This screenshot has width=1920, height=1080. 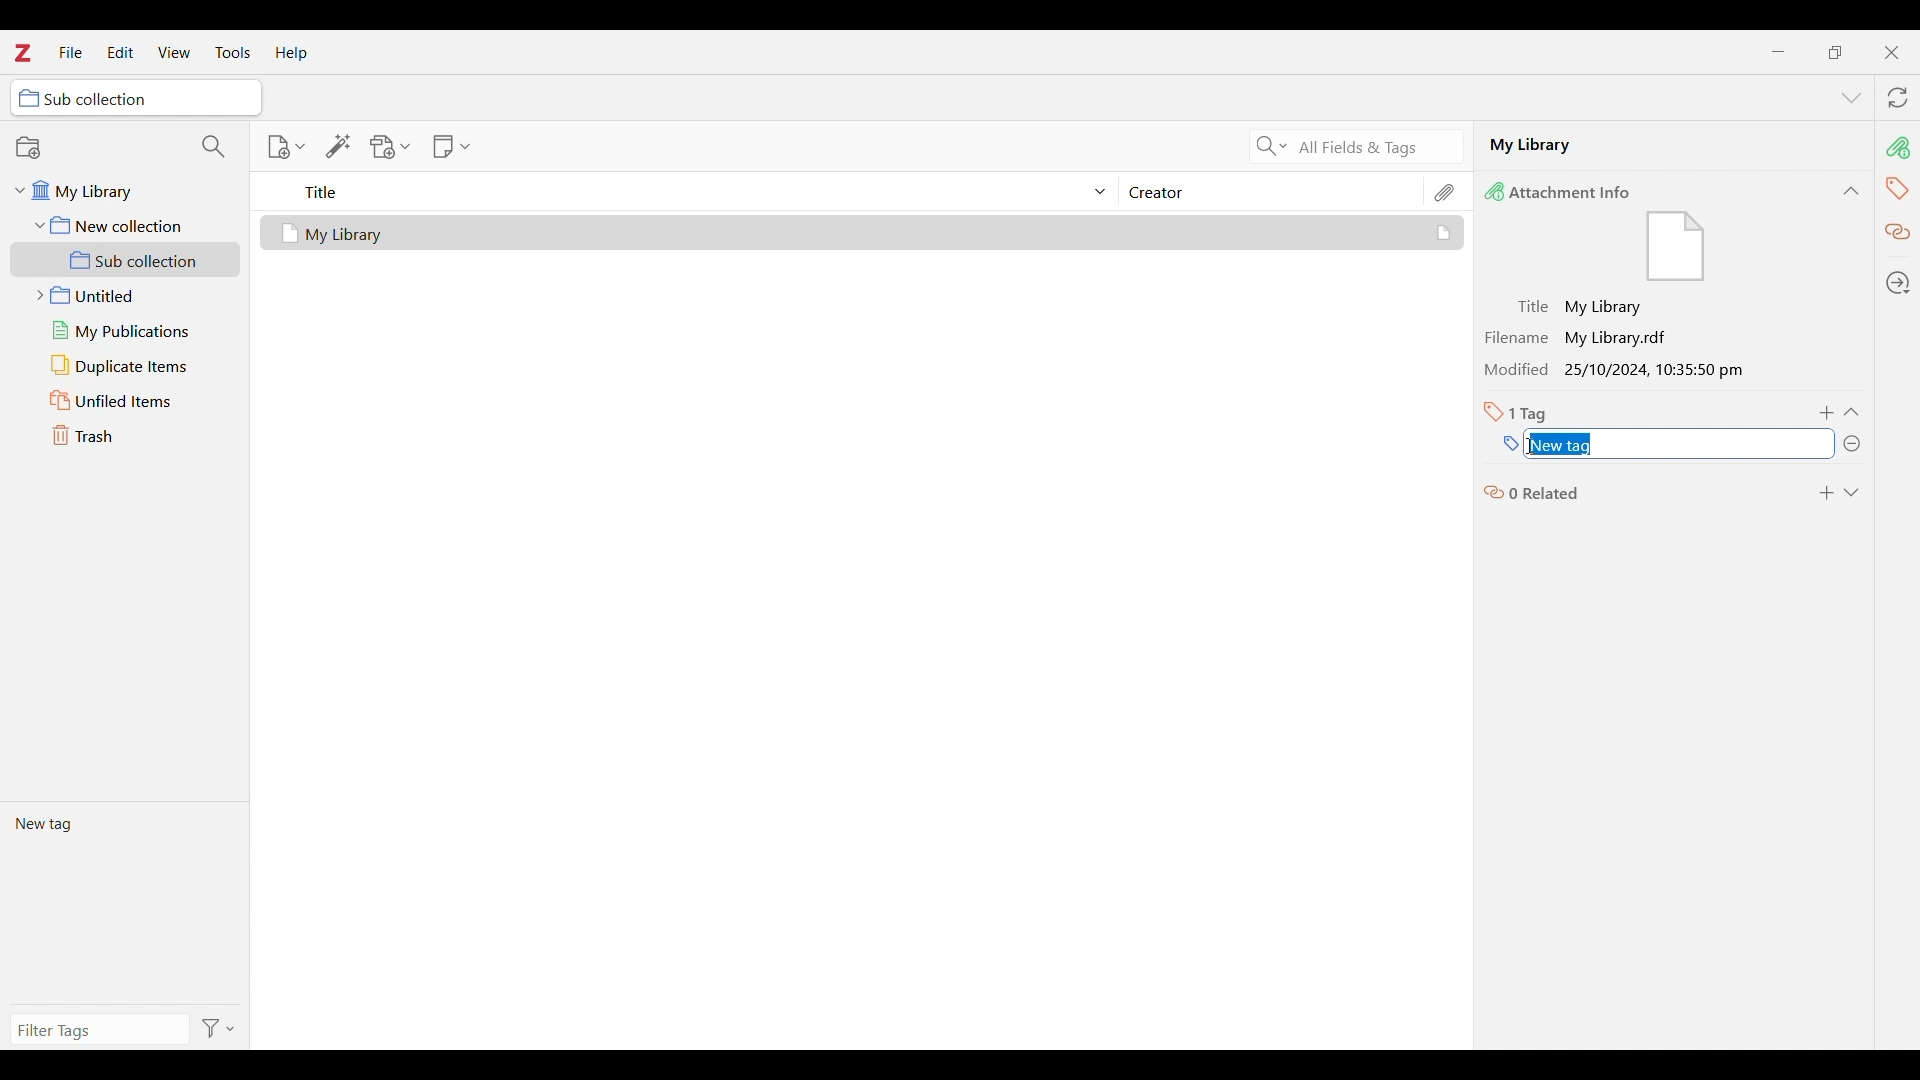 What do you see at coordinates (125, 400) in the screenshot?
I see `Unfiled items folder` at bounding box center [125, 400].